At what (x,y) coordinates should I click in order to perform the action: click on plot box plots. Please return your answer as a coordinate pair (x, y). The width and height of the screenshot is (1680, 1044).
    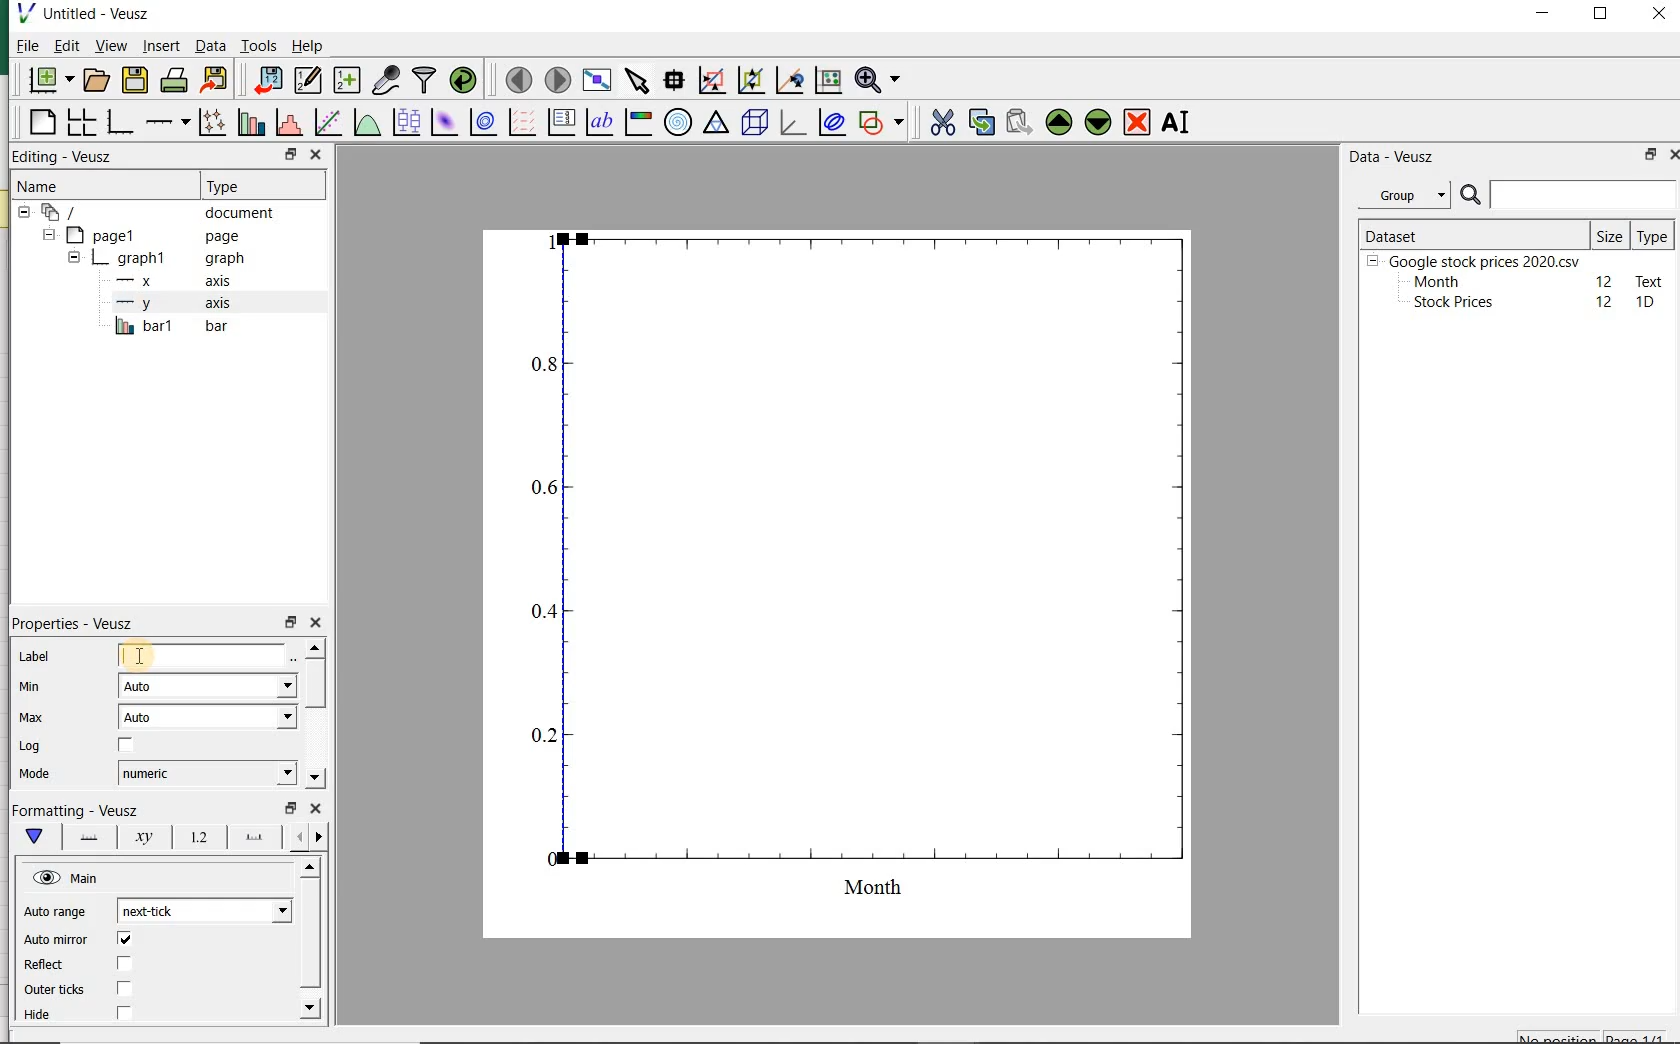
    Looking at the image, I should click on (403, 124).